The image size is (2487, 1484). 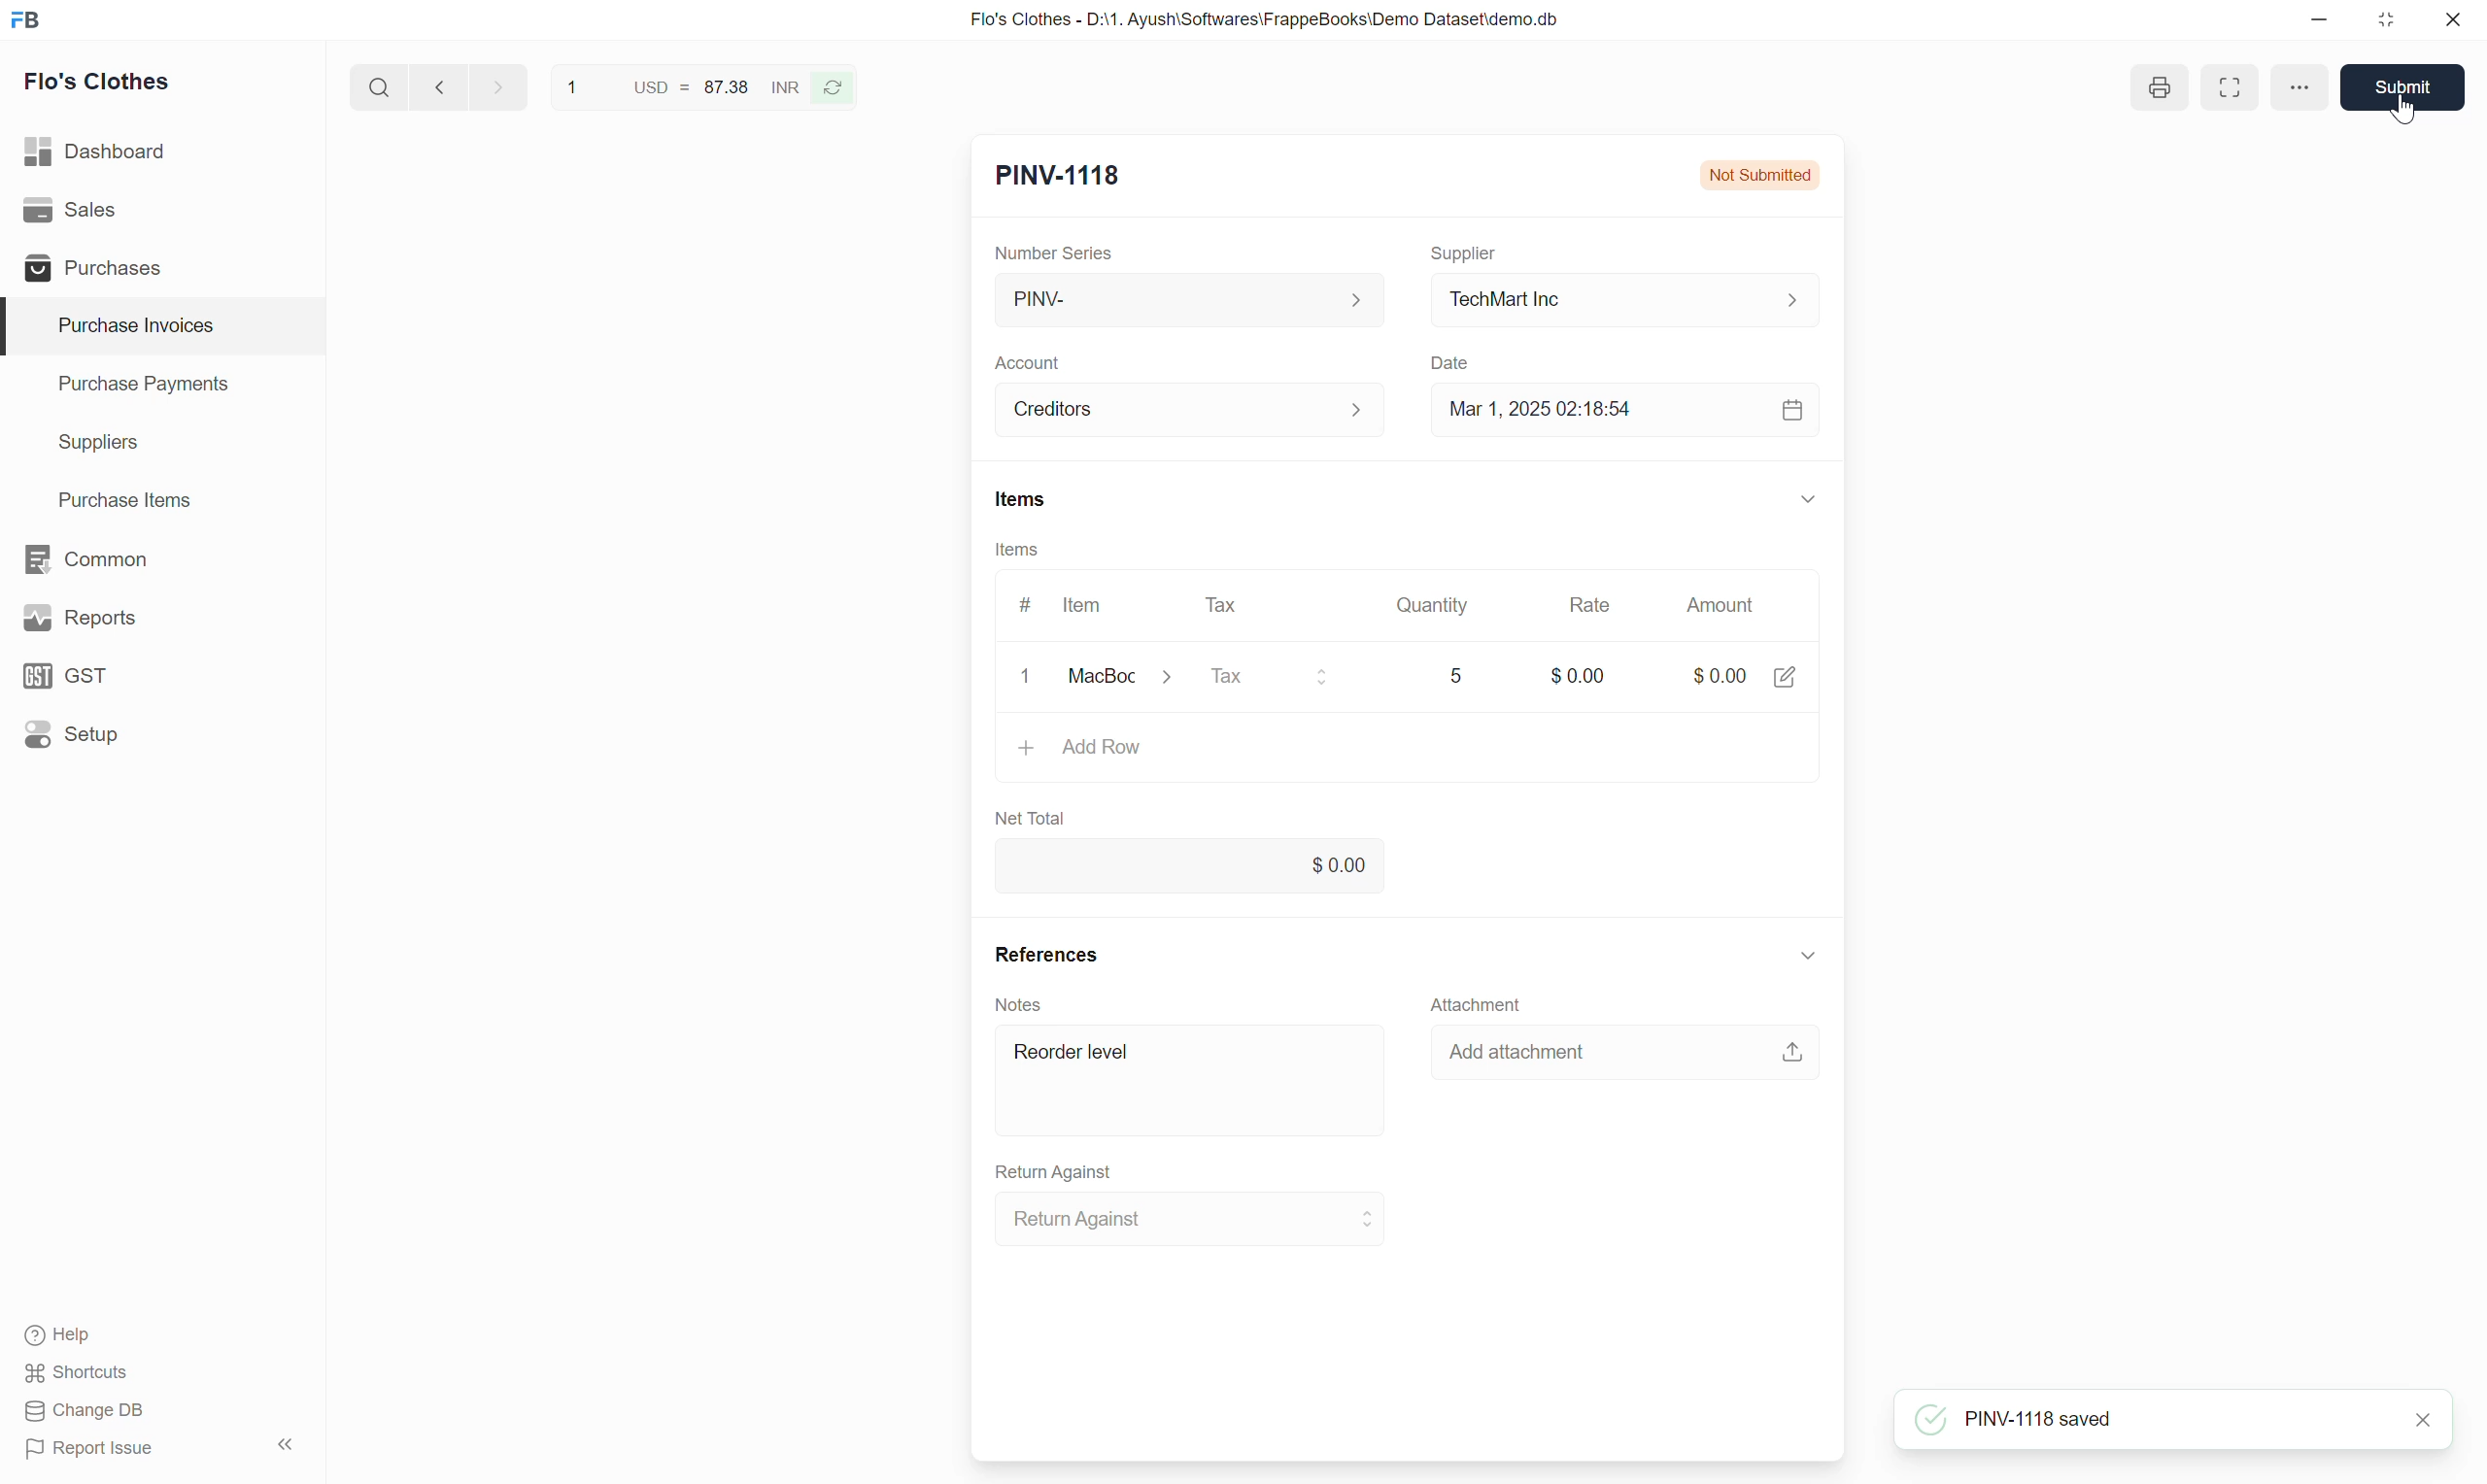 I want to click on Change dimension, so click(x=2386, y=20).